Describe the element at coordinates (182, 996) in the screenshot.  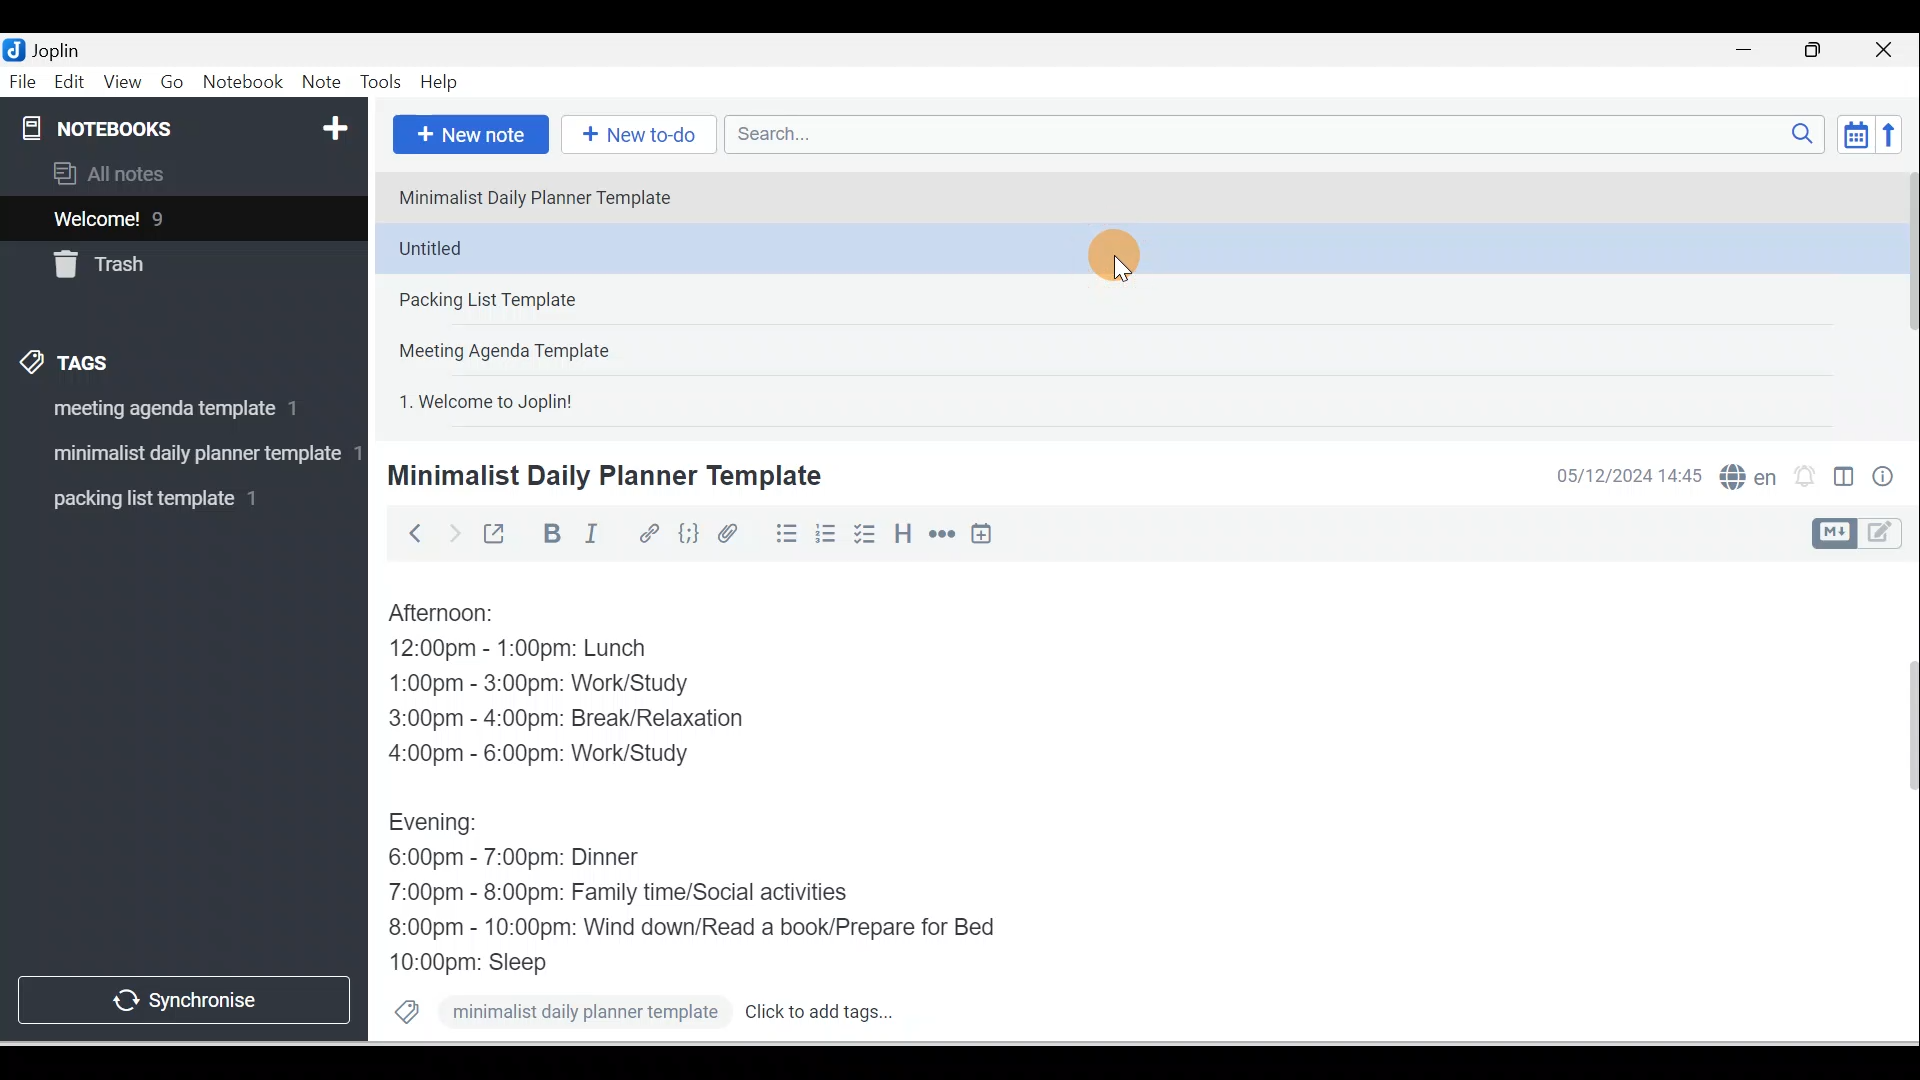
I see `Synchronise` at that location.